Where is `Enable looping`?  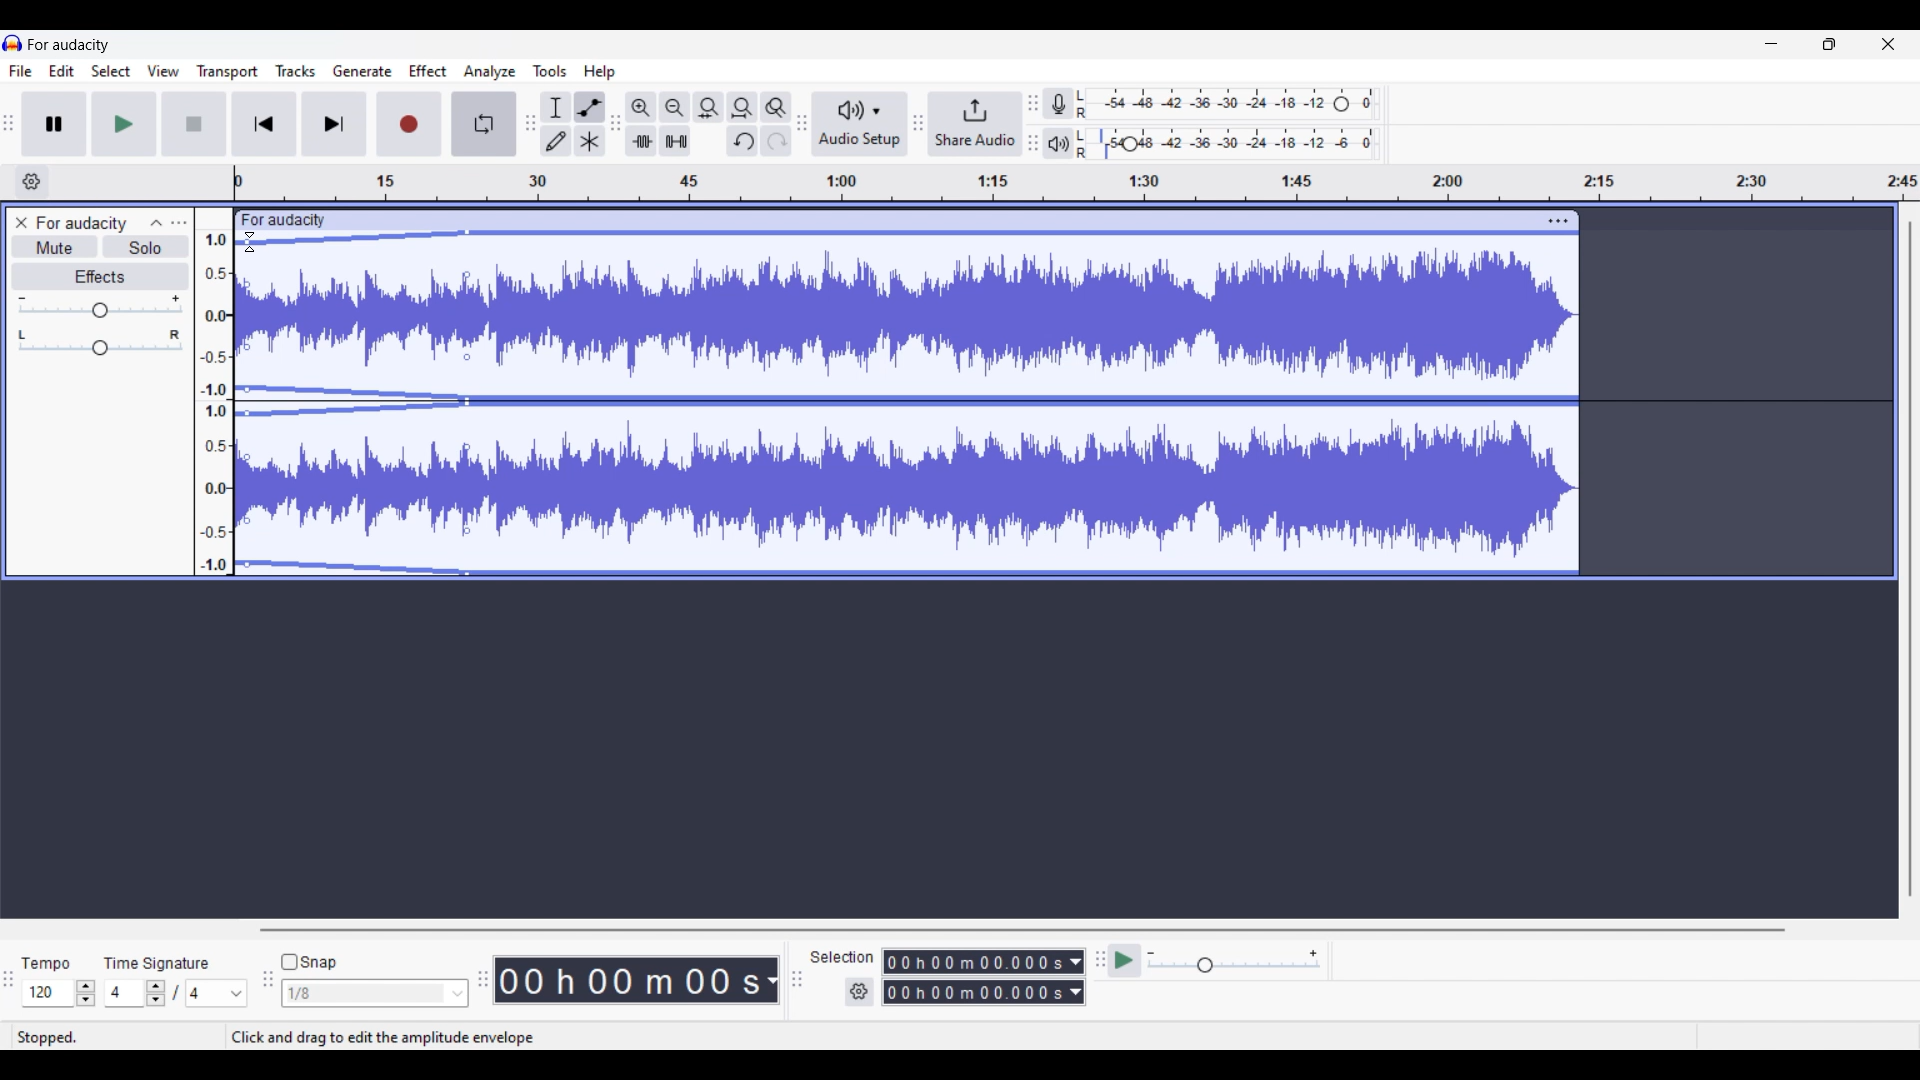 Enable looping is located at coordinates (484, 124).